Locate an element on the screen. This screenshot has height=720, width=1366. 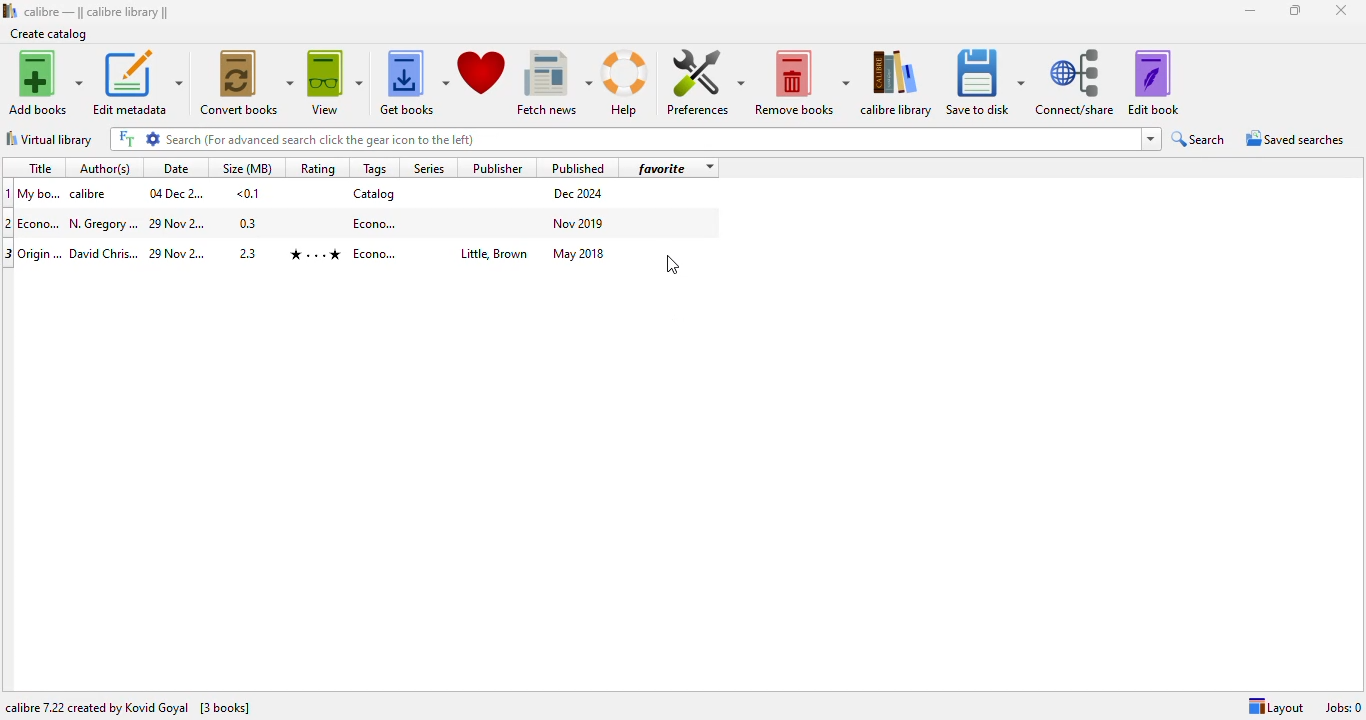
calibre library is located at coordinates (899, 83).